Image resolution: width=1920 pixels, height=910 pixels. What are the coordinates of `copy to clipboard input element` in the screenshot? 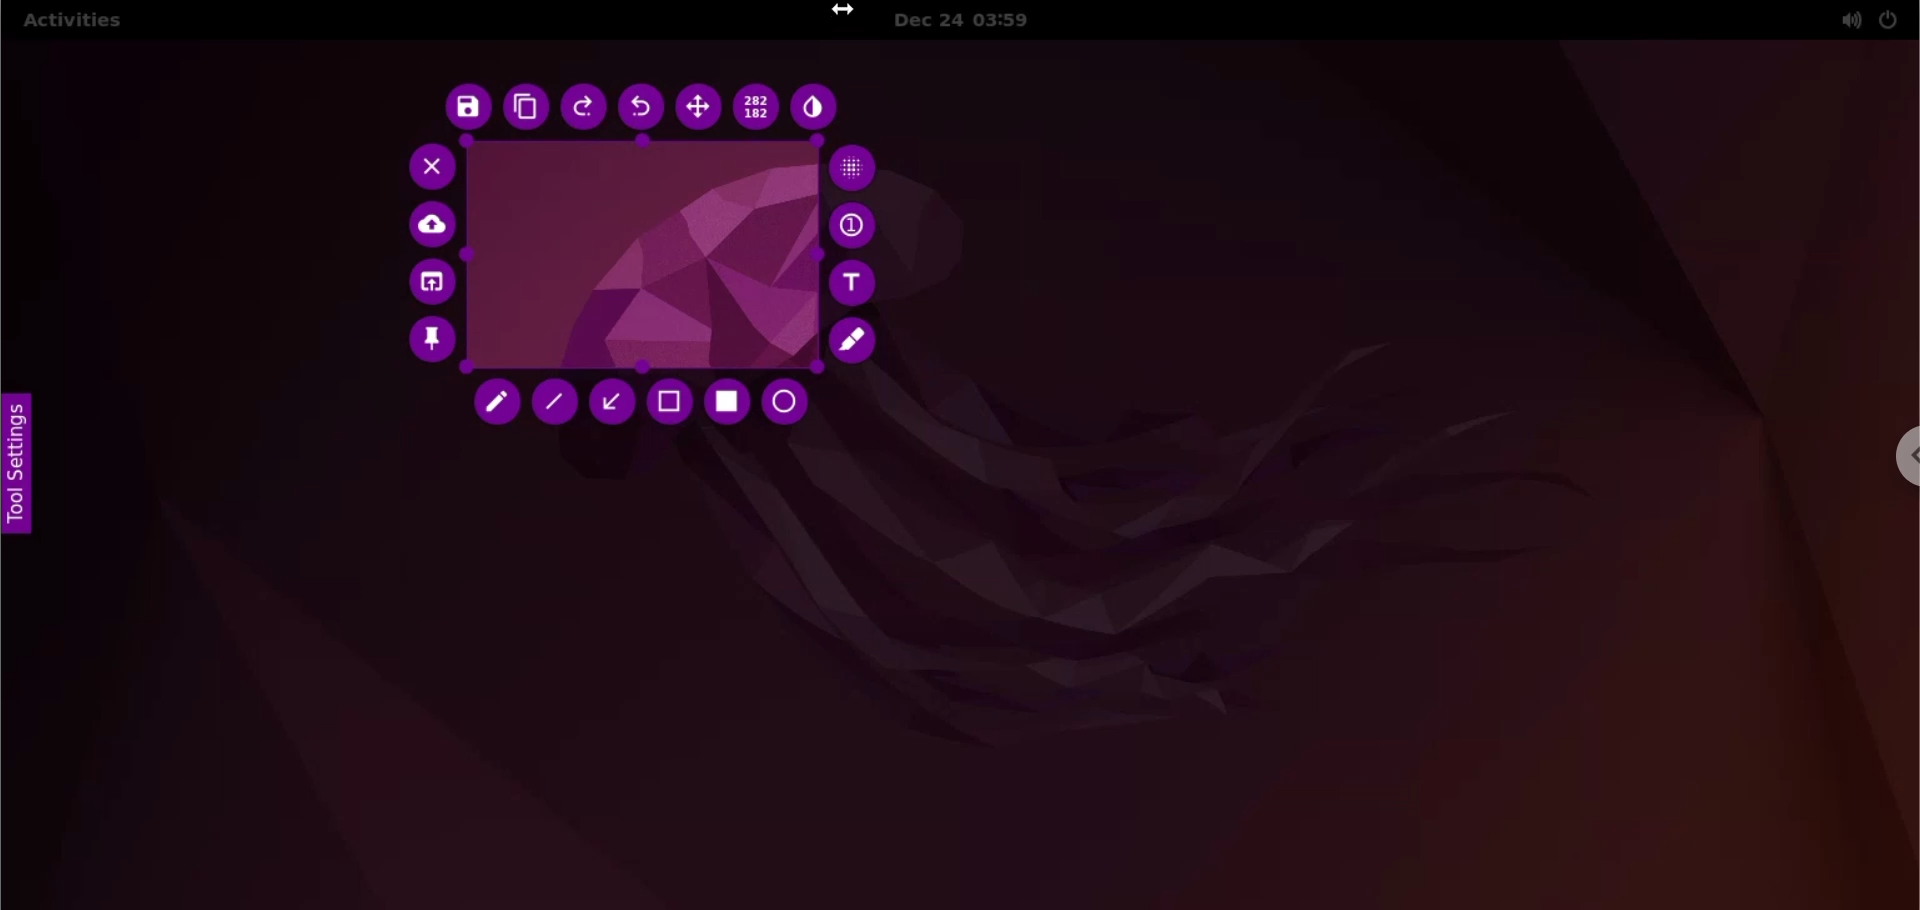 It's located at (527, 108).